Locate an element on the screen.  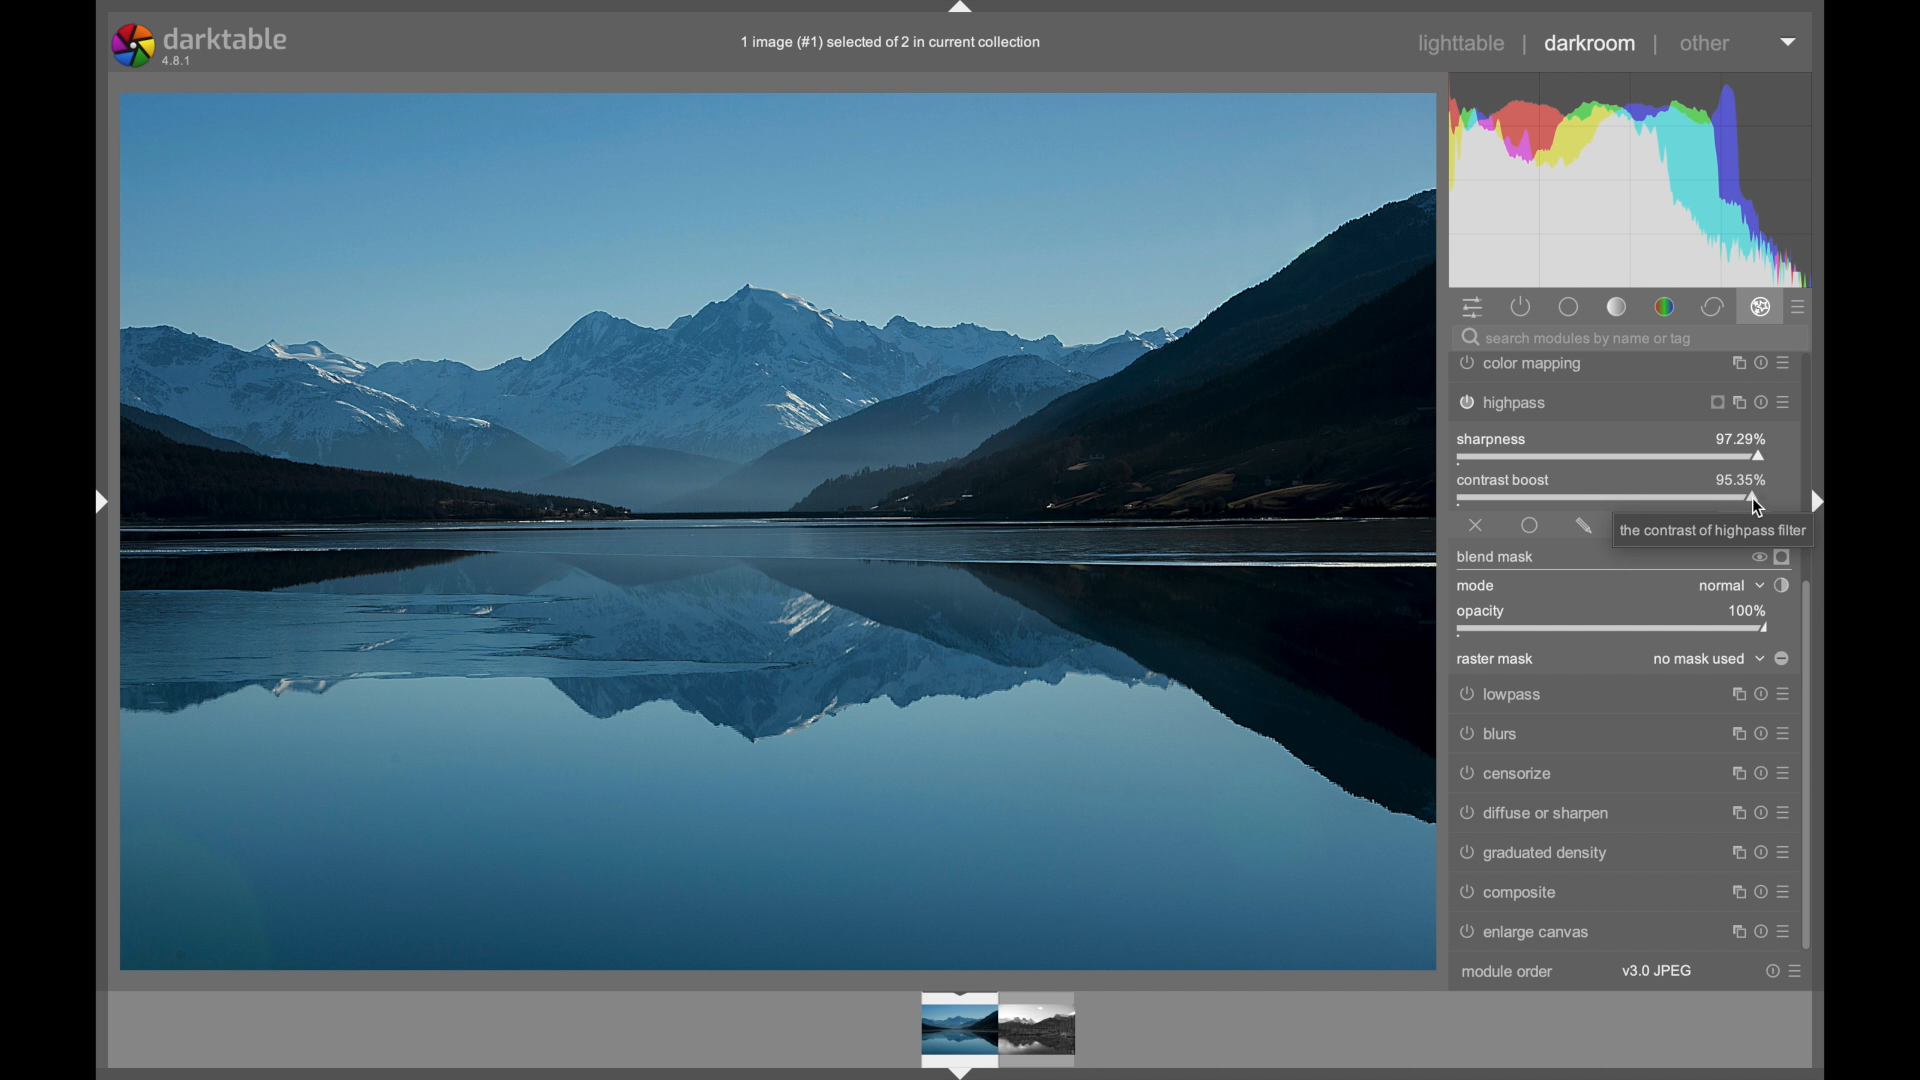
 is located at coordinates (1714, 530).